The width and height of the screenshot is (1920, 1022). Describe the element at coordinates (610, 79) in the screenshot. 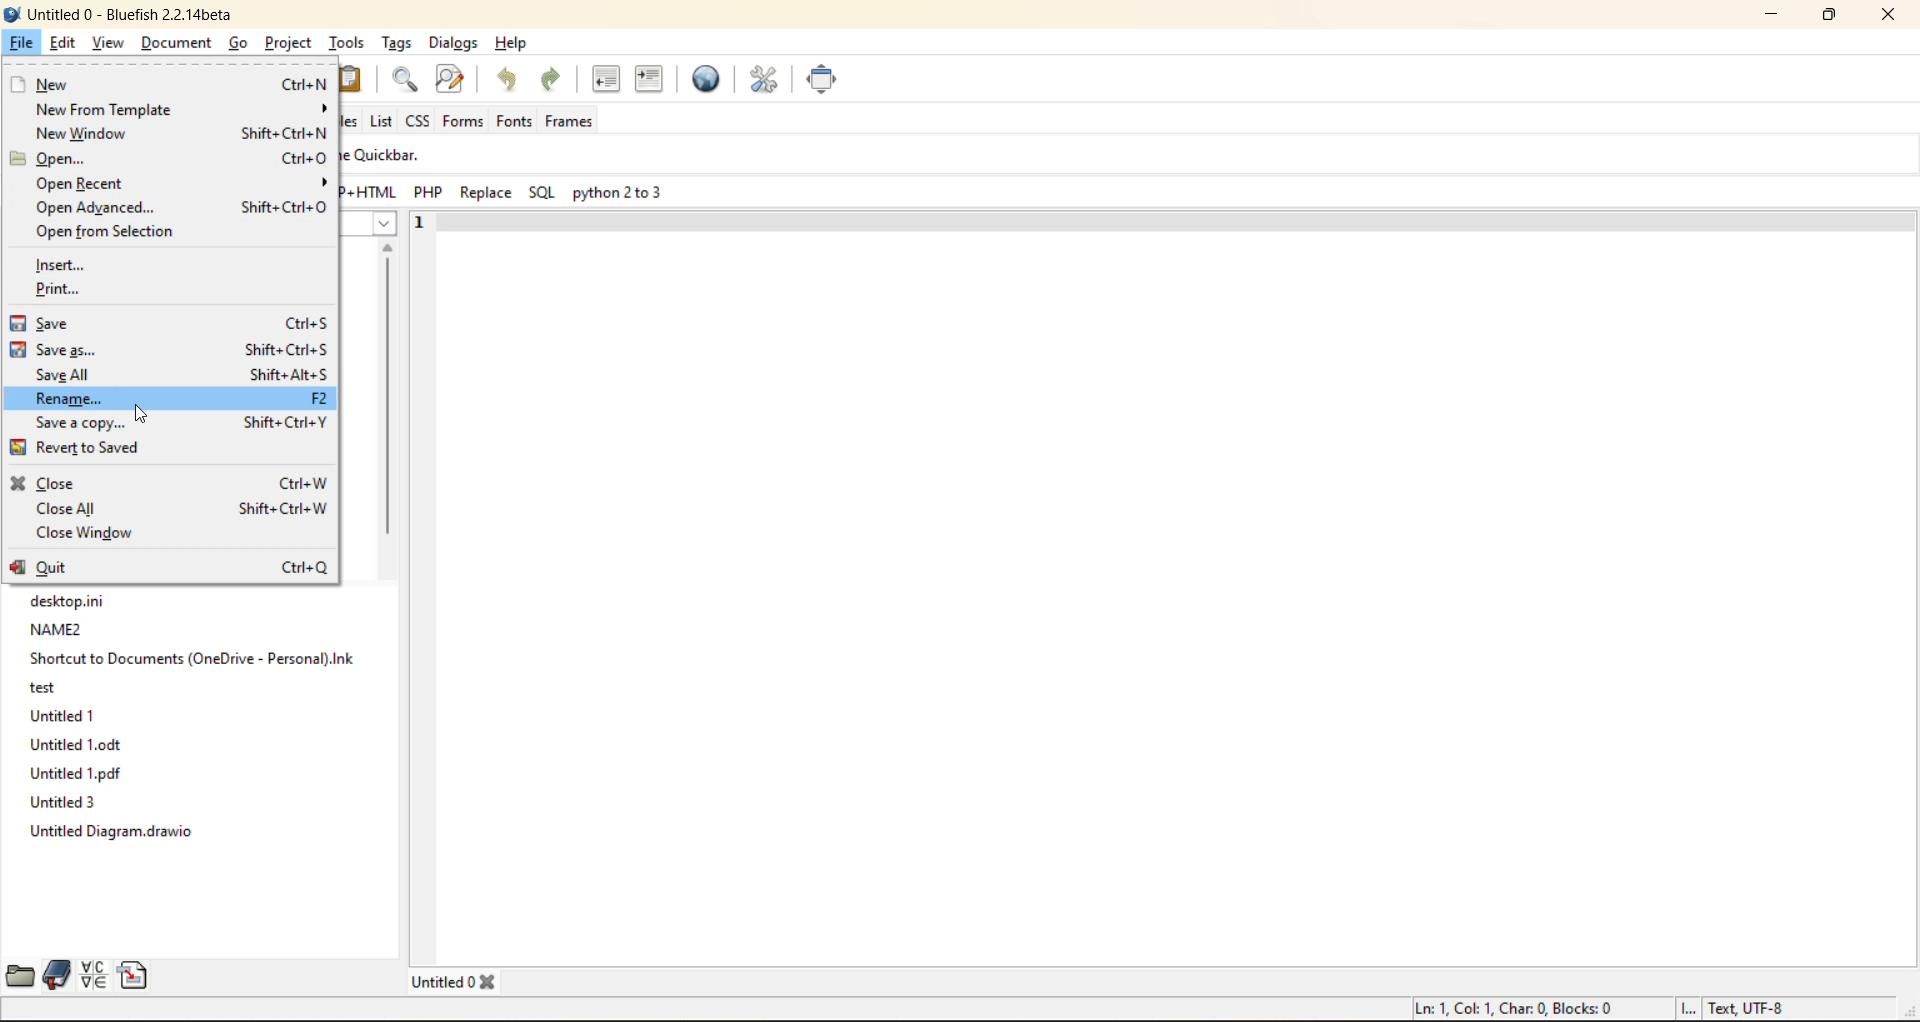

I see `unindent` at that location.